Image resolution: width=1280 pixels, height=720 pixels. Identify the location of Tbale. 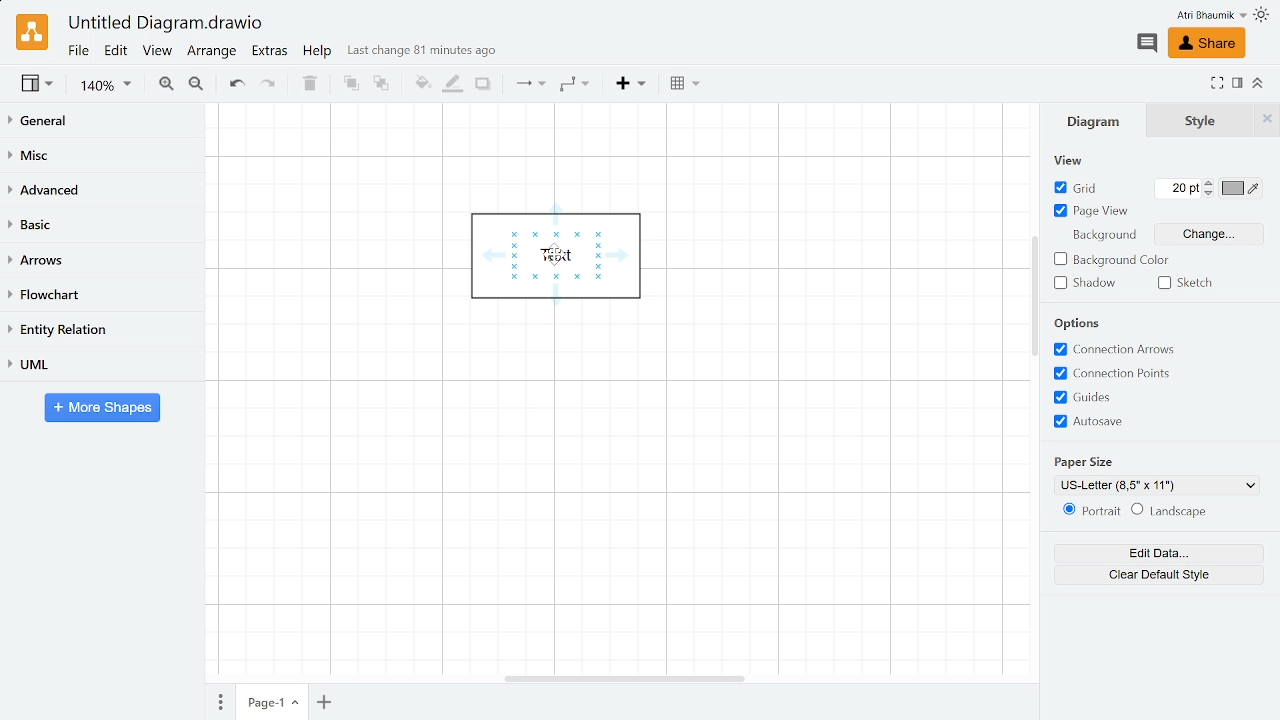
(686, 87).